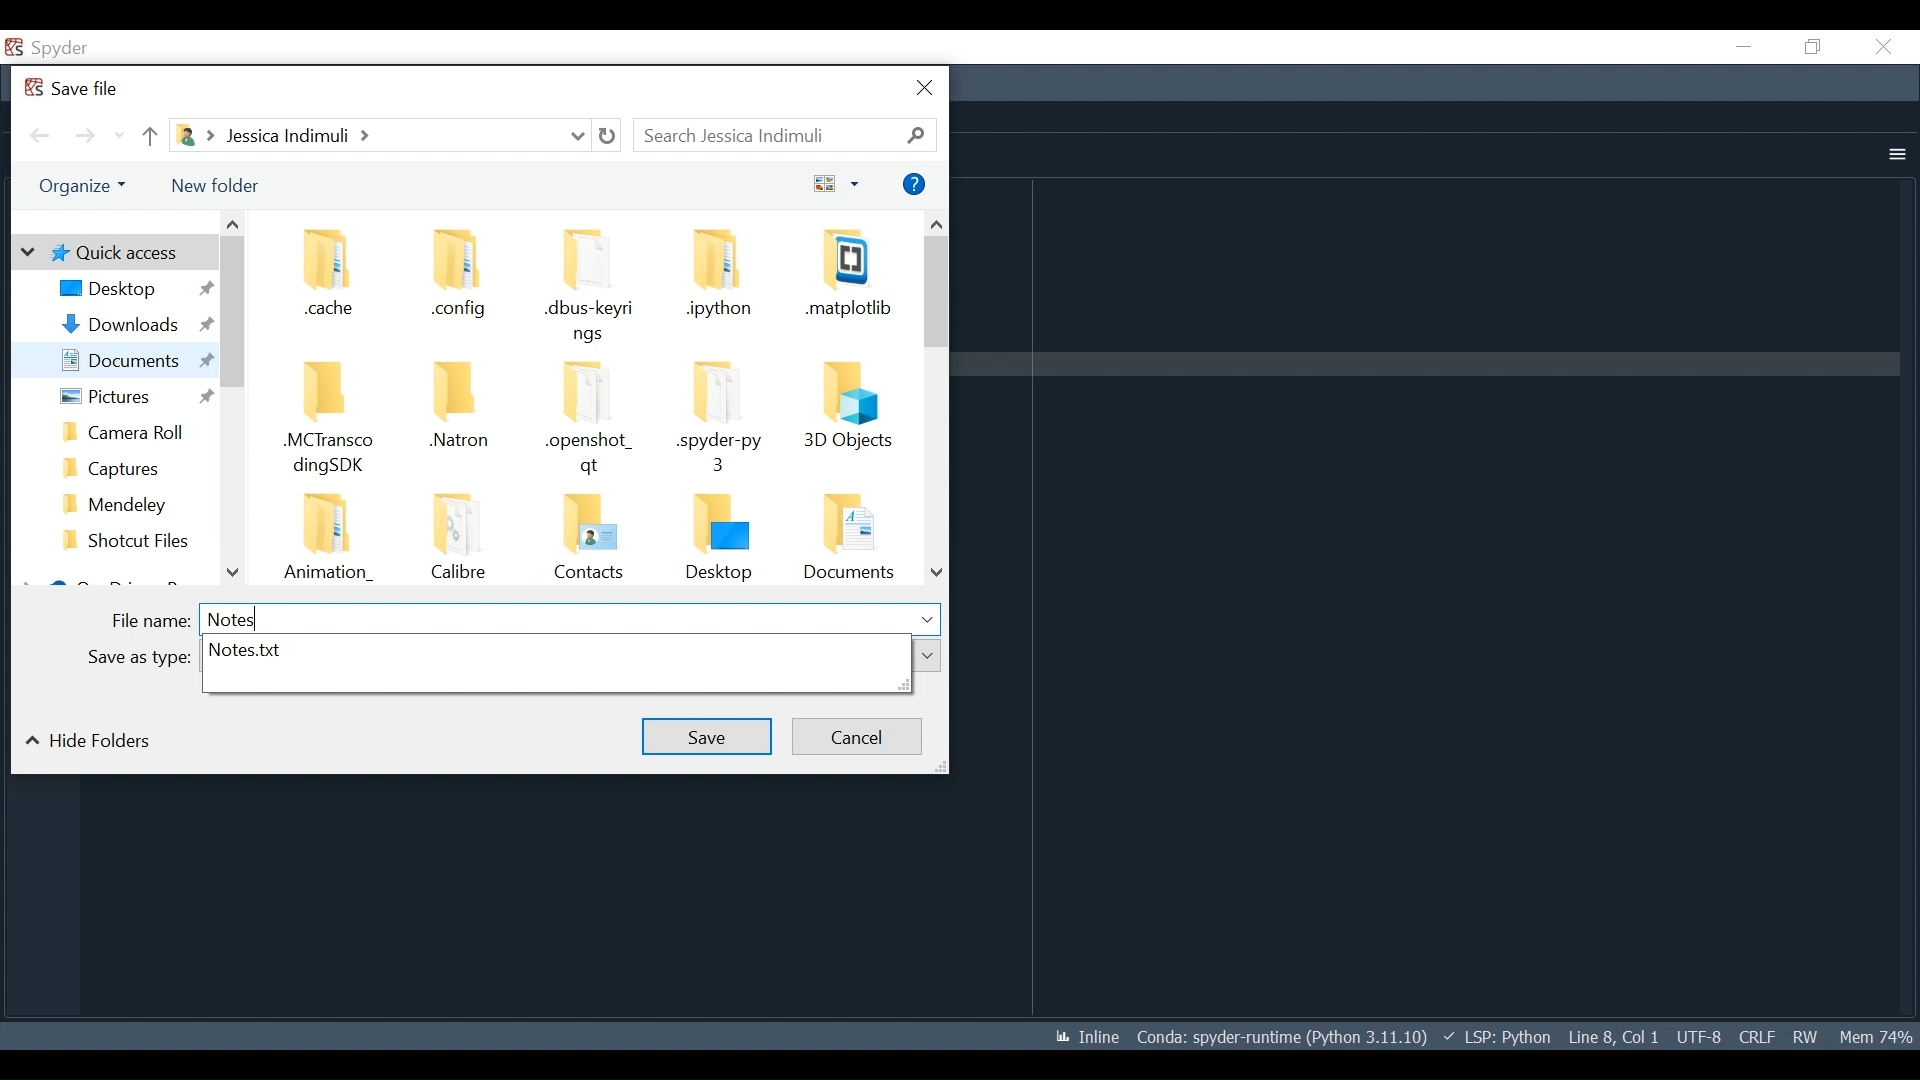  Describe the element at coordinates (128, 543) in the screenshot. I see `Folder` at that location.